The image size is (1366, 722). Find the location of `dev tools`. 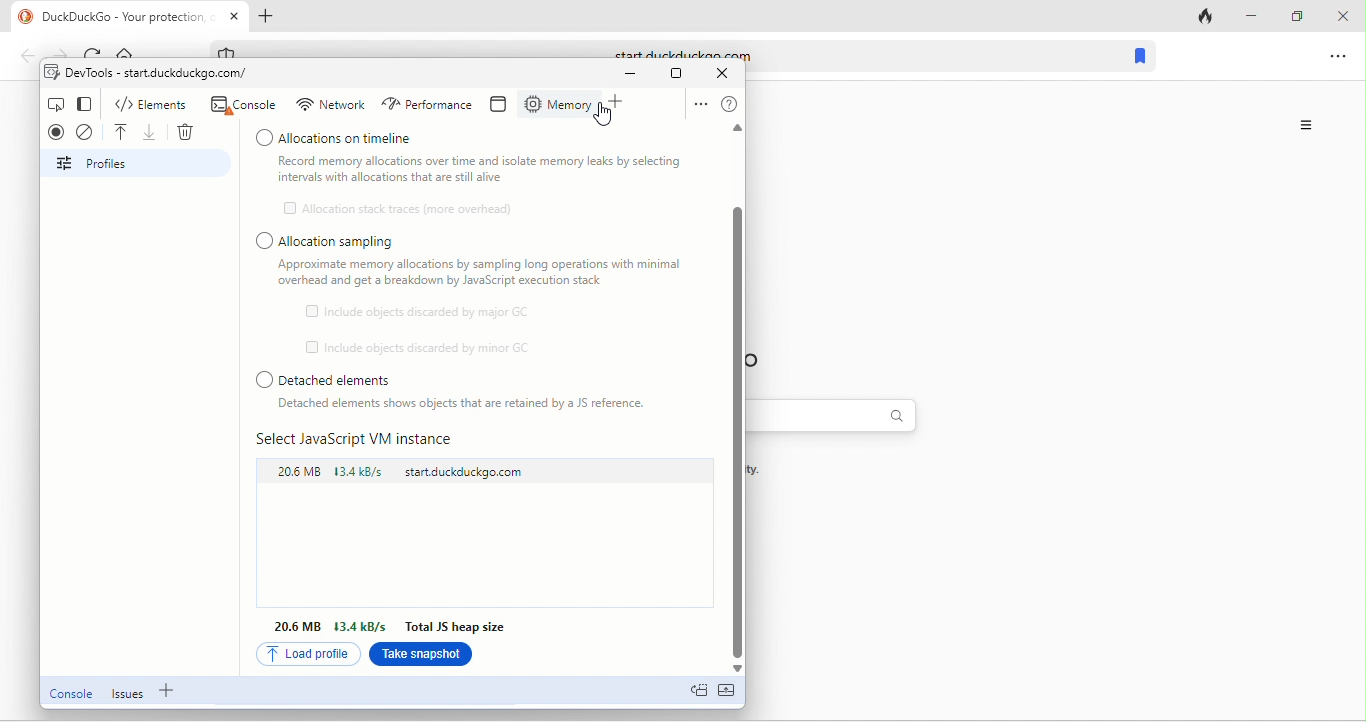

dev tools is located at coordinates (157, 74).